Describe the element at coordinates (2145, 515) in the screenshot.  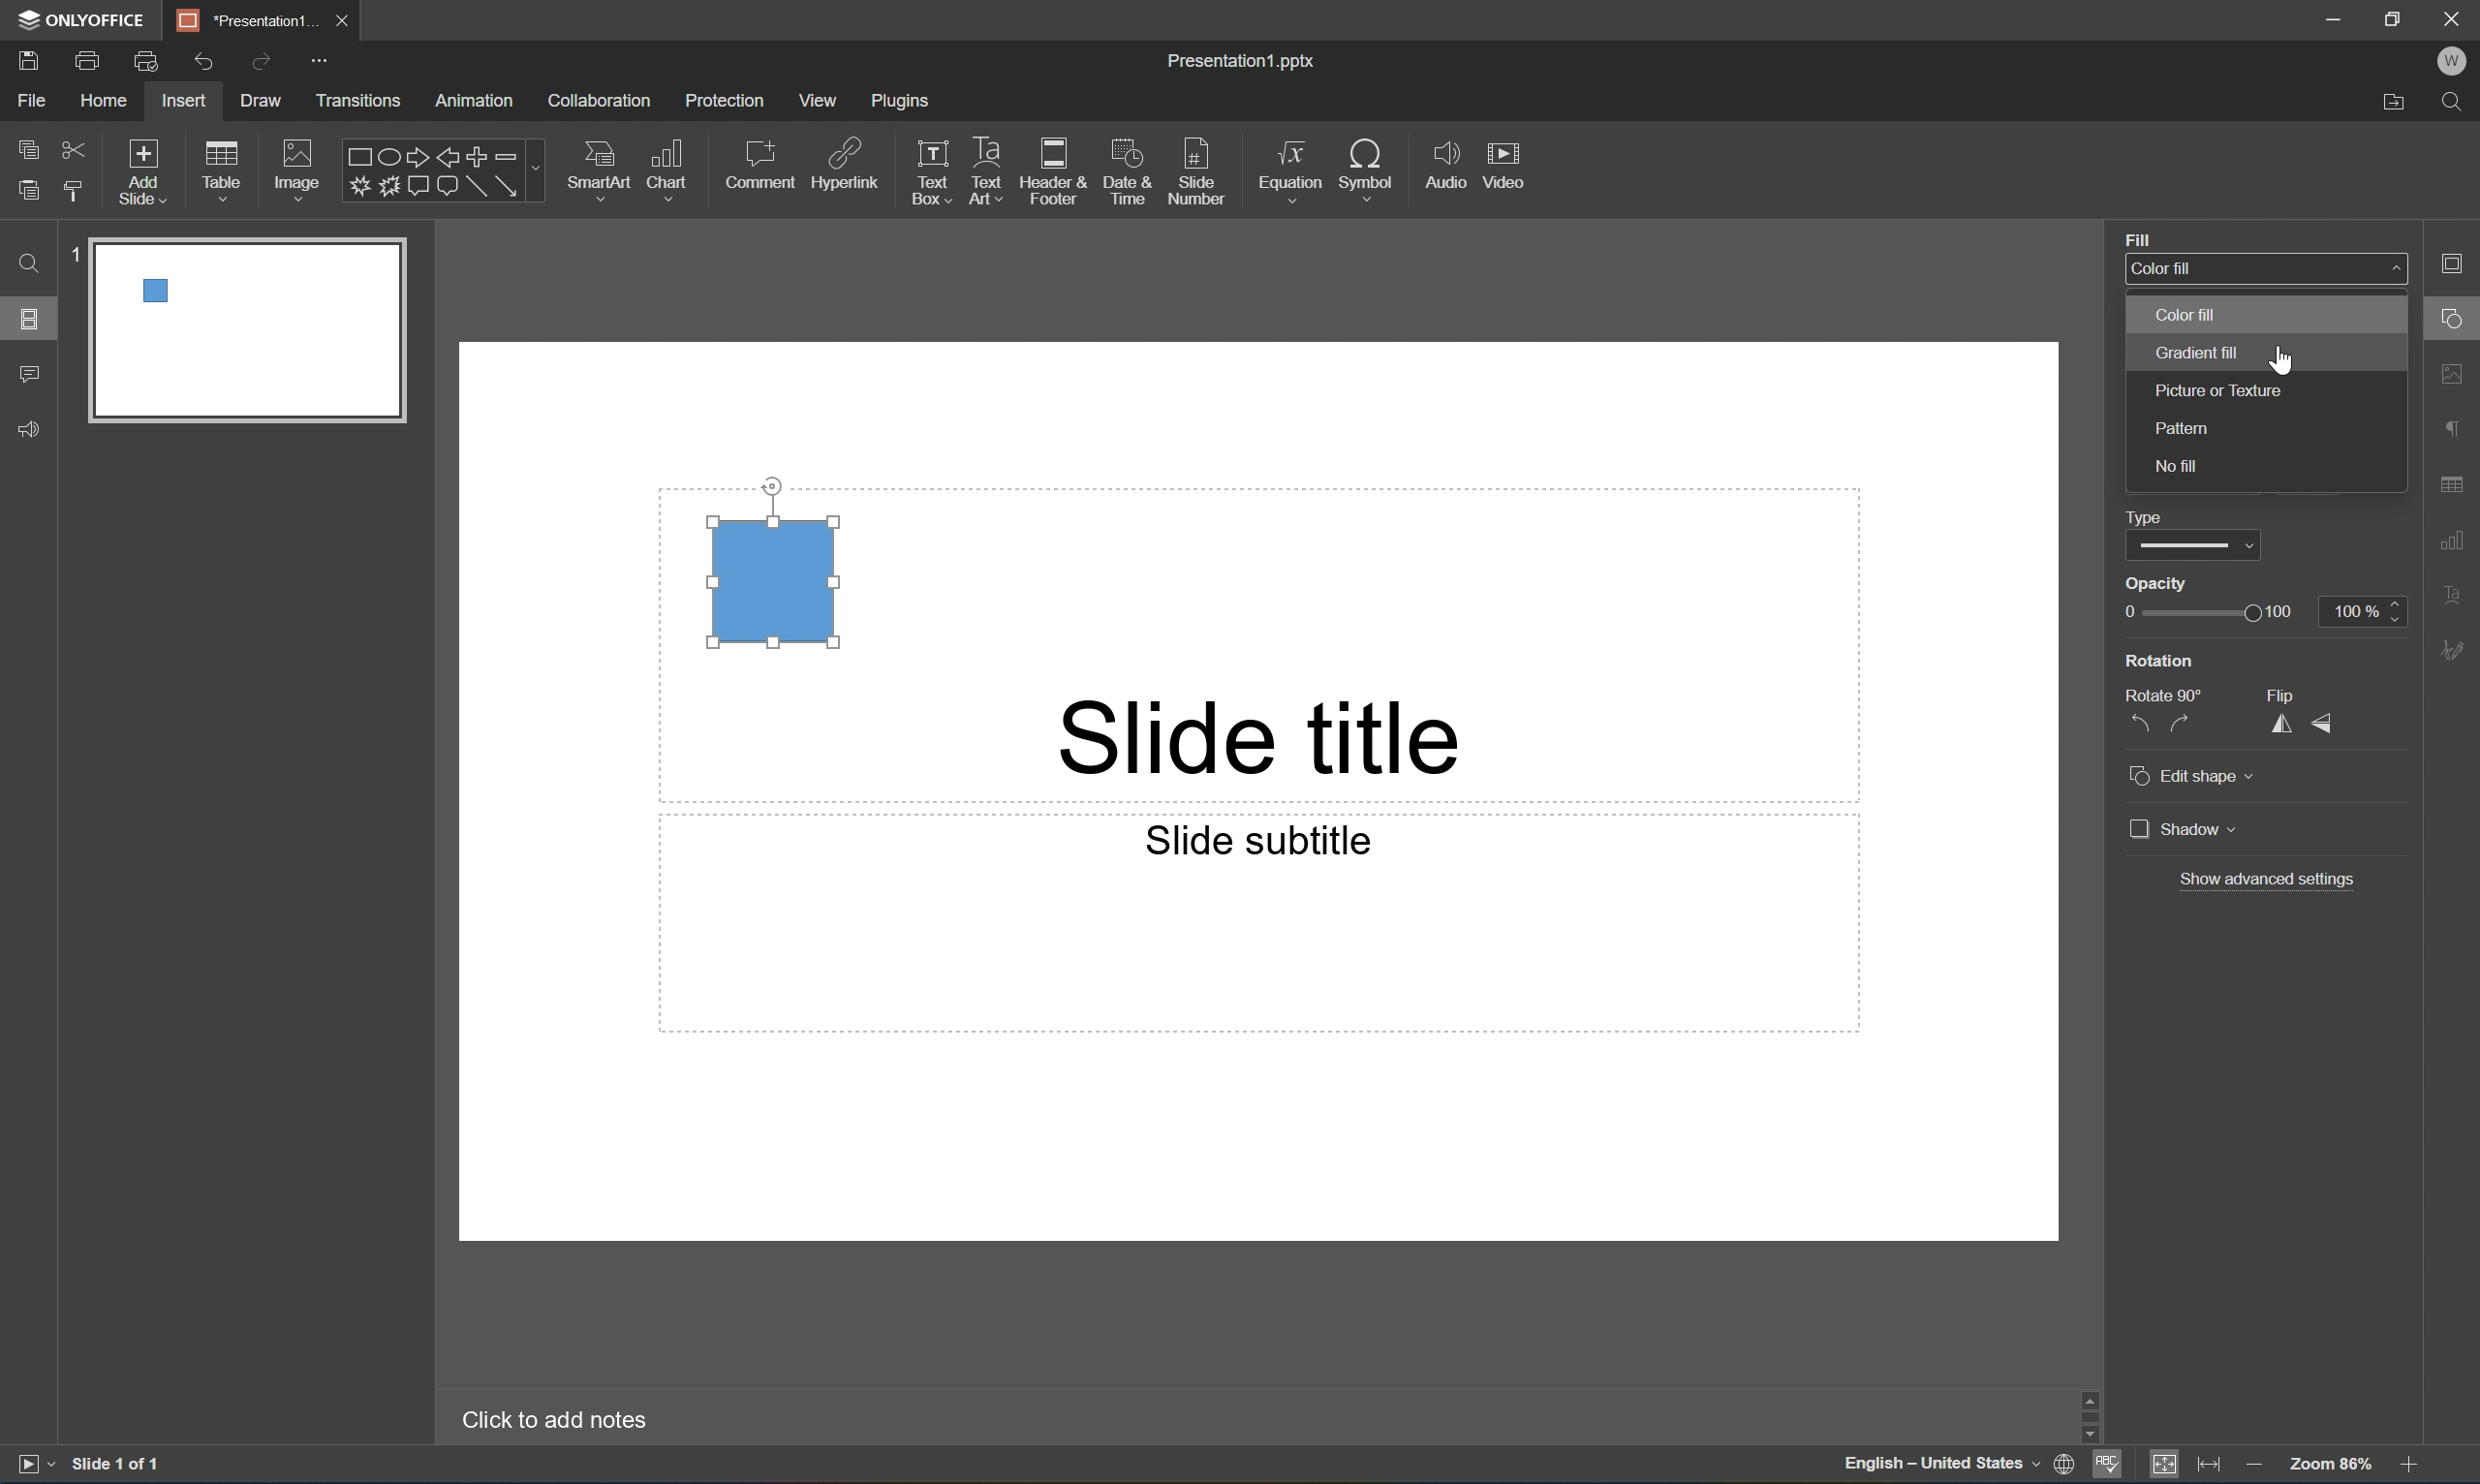
I see `Type` at that location.